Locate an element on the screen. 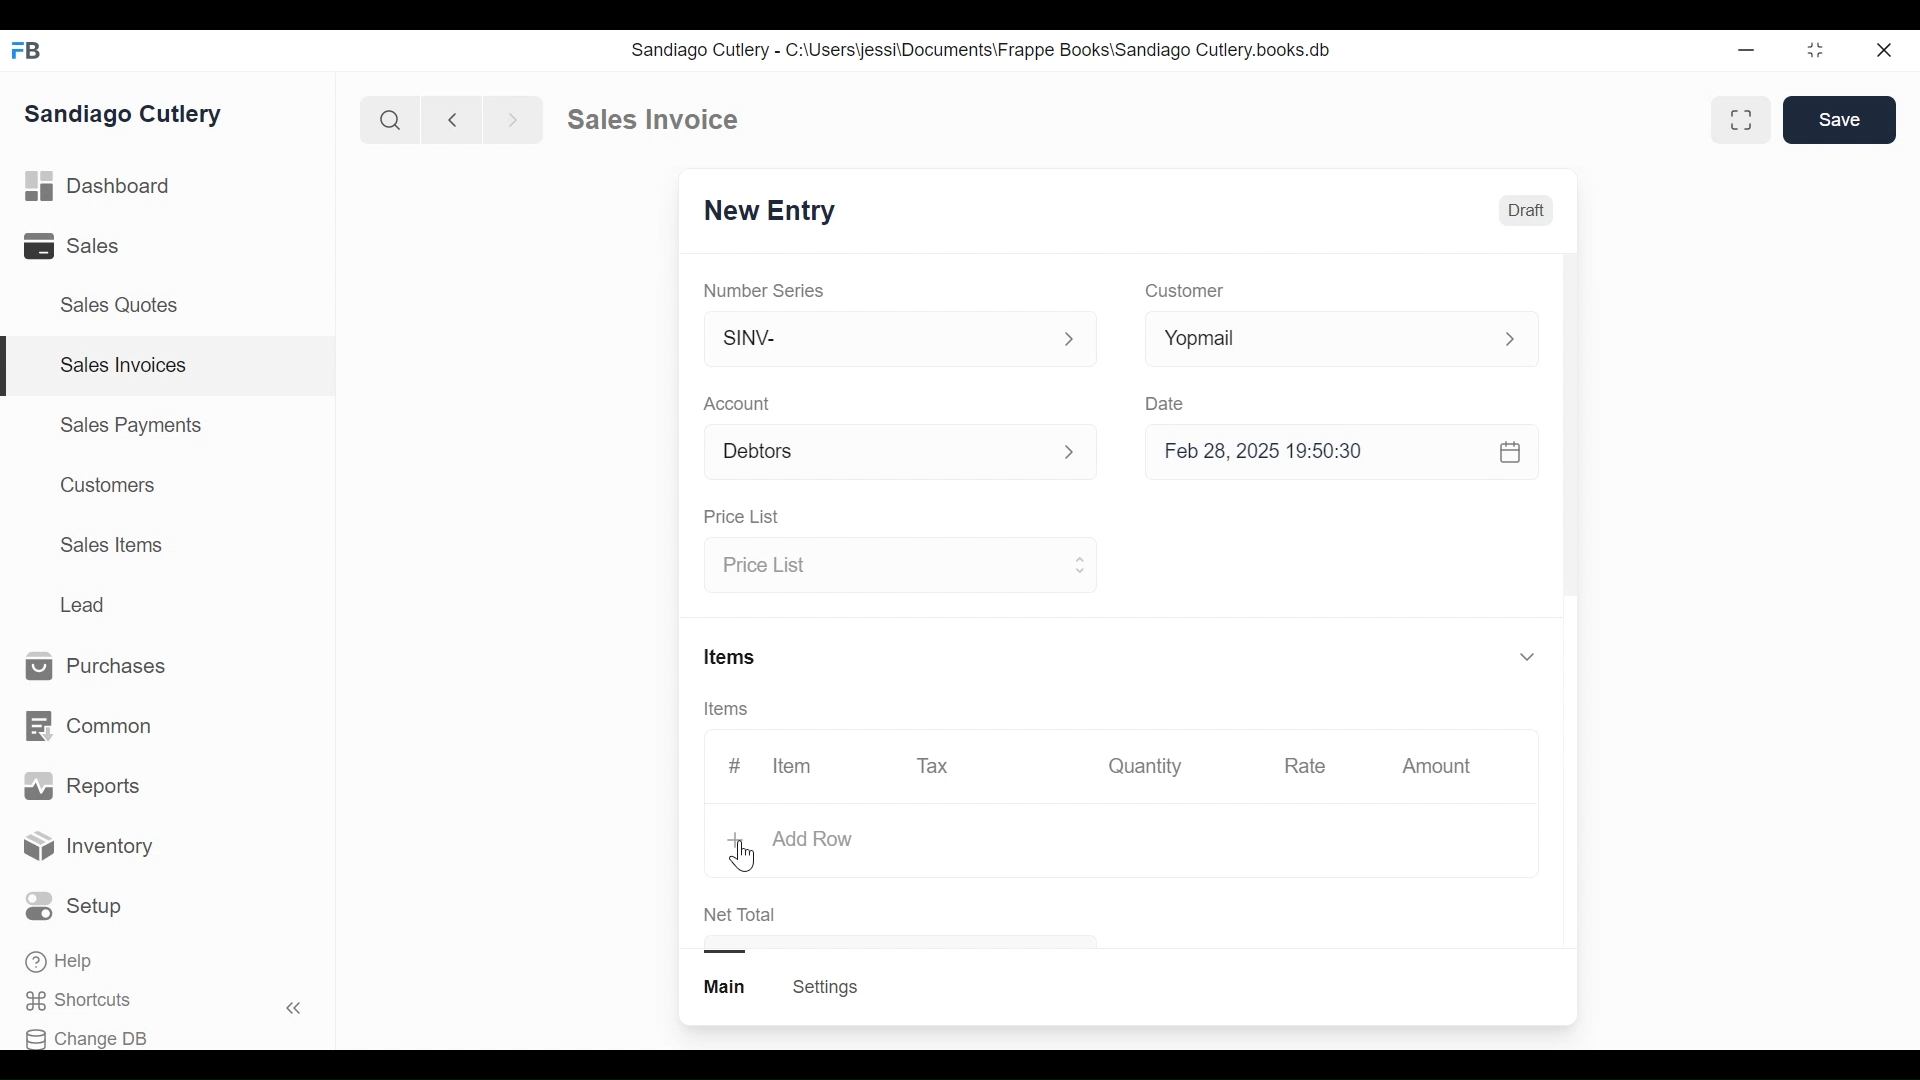 The image size is (1920, 1080). fullscreen is located at coordinates (1744, 119).